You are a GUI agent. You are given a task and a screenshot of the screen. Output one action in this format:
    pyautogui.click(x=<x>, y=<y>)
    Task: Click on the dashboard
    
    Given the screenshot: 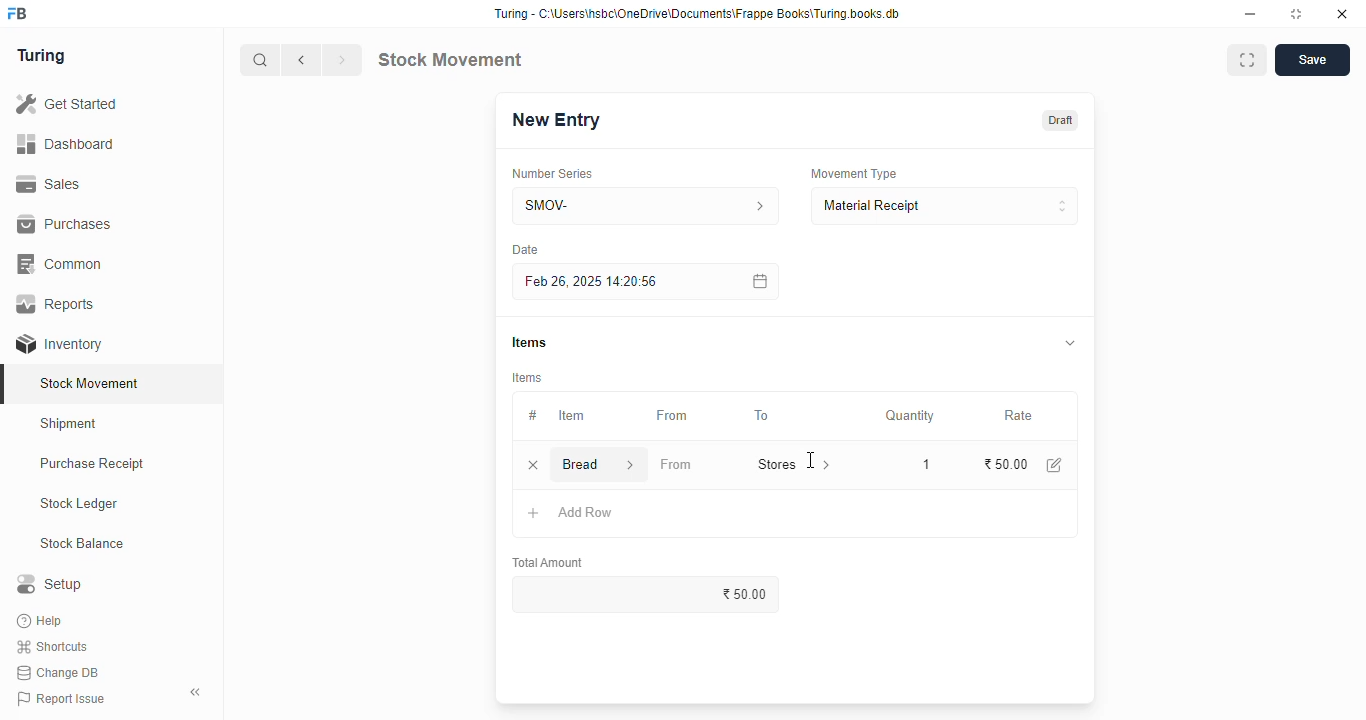 What is the action you would take?
    pyautogui.click(x=65, y=145)
    